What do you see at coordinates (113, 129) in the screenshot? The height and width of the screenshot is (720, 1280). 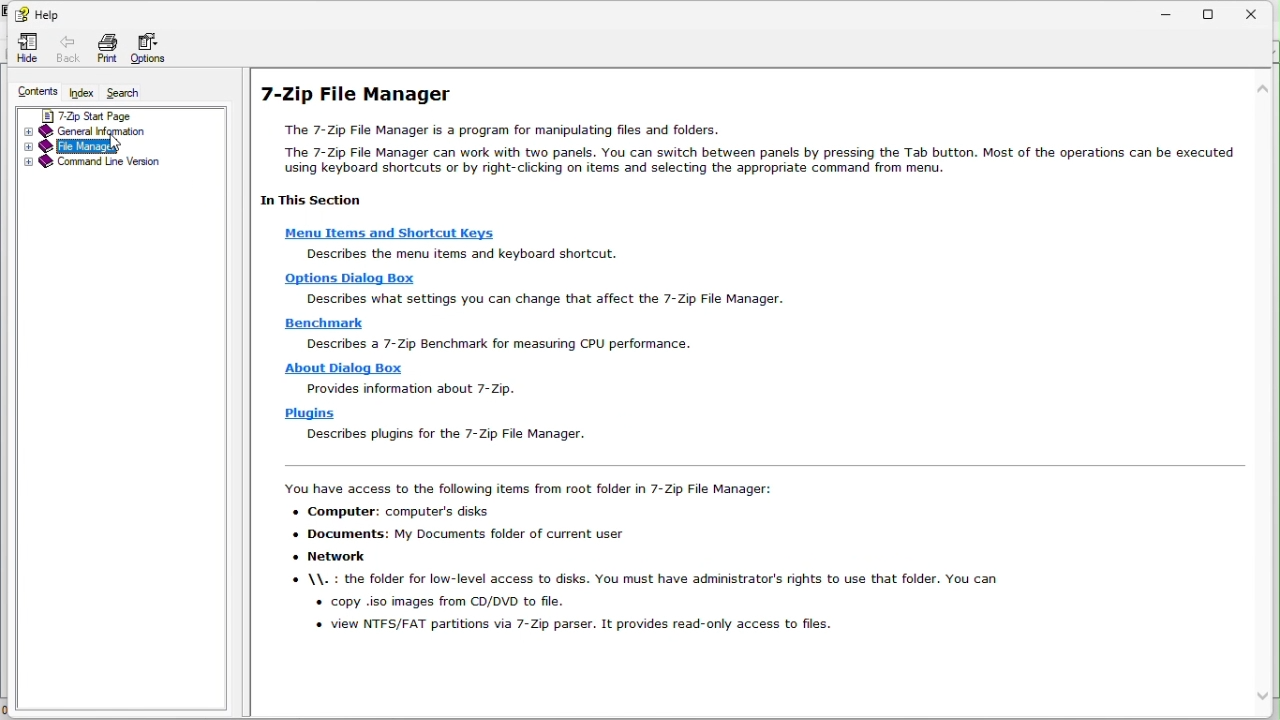 I see `General information` at bounding box center [113, 129].